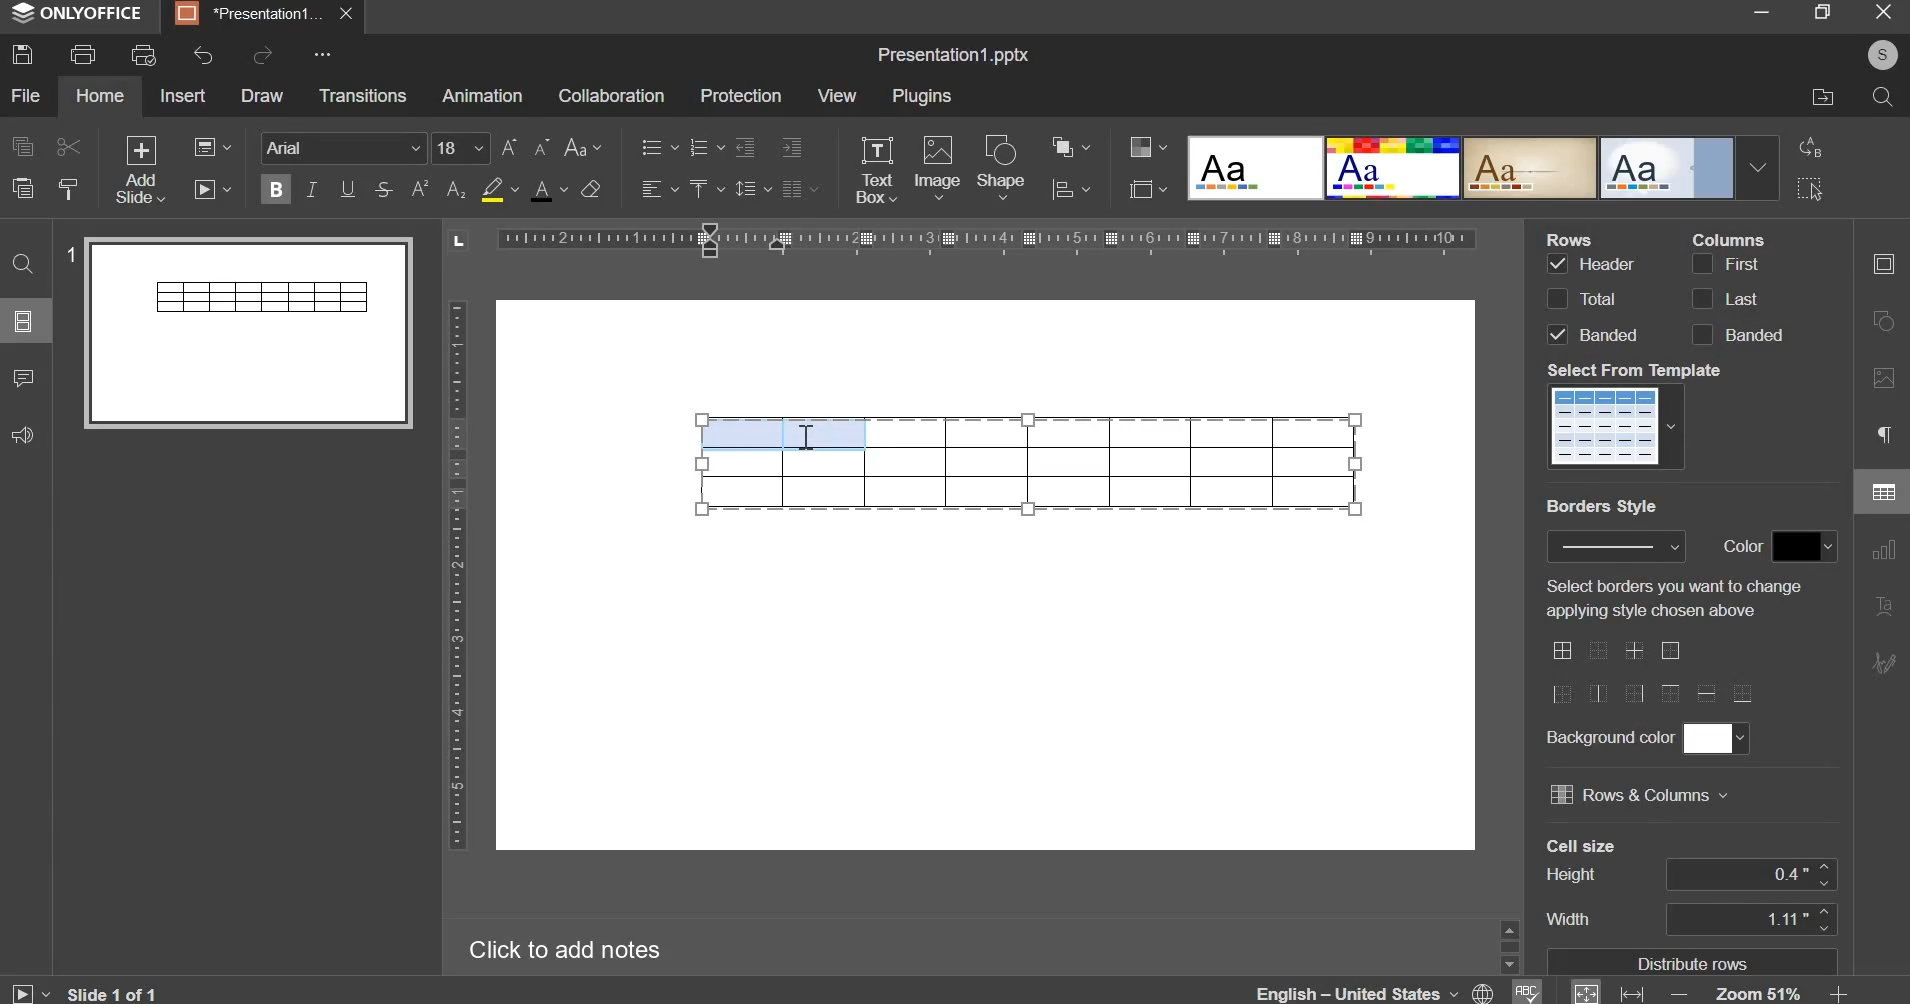 This screenshot has width=1910, height=1004. Describe the element at coordinates (744, 147) in the screenshot. I see `decrease indent` at that location.